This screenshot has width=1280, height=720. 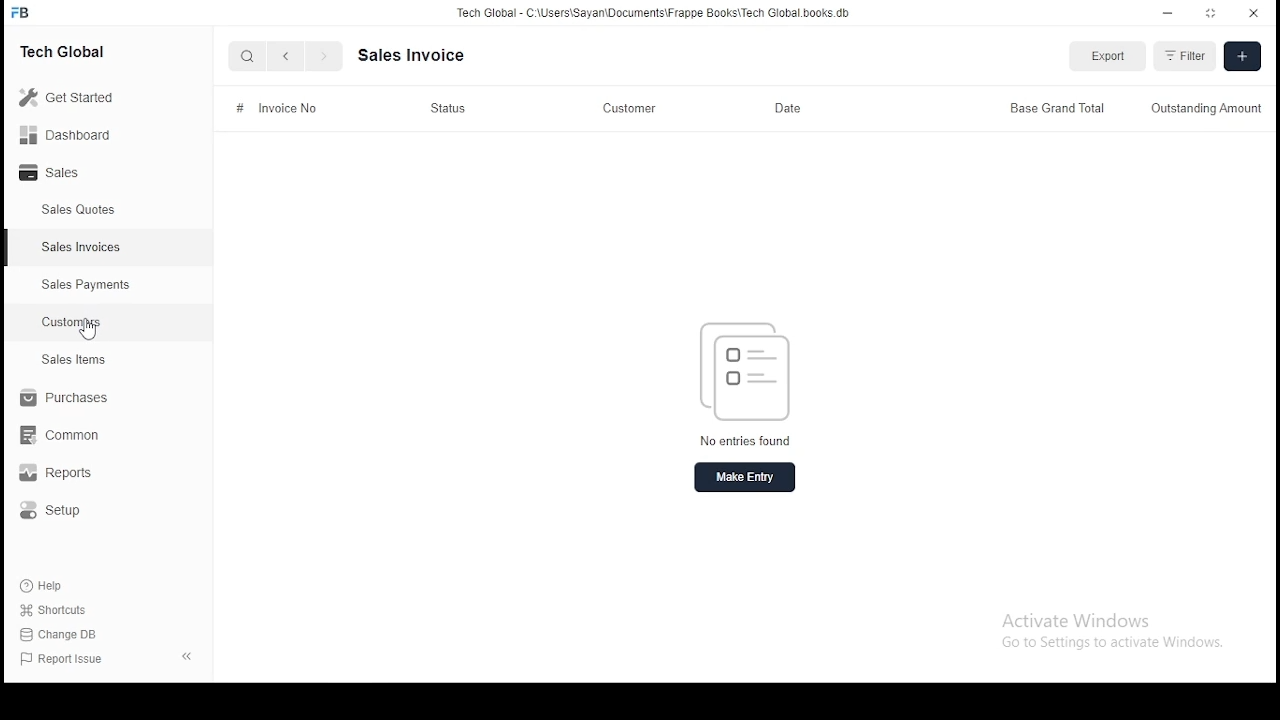 I want to click on customer, so click(x=629, y=110).